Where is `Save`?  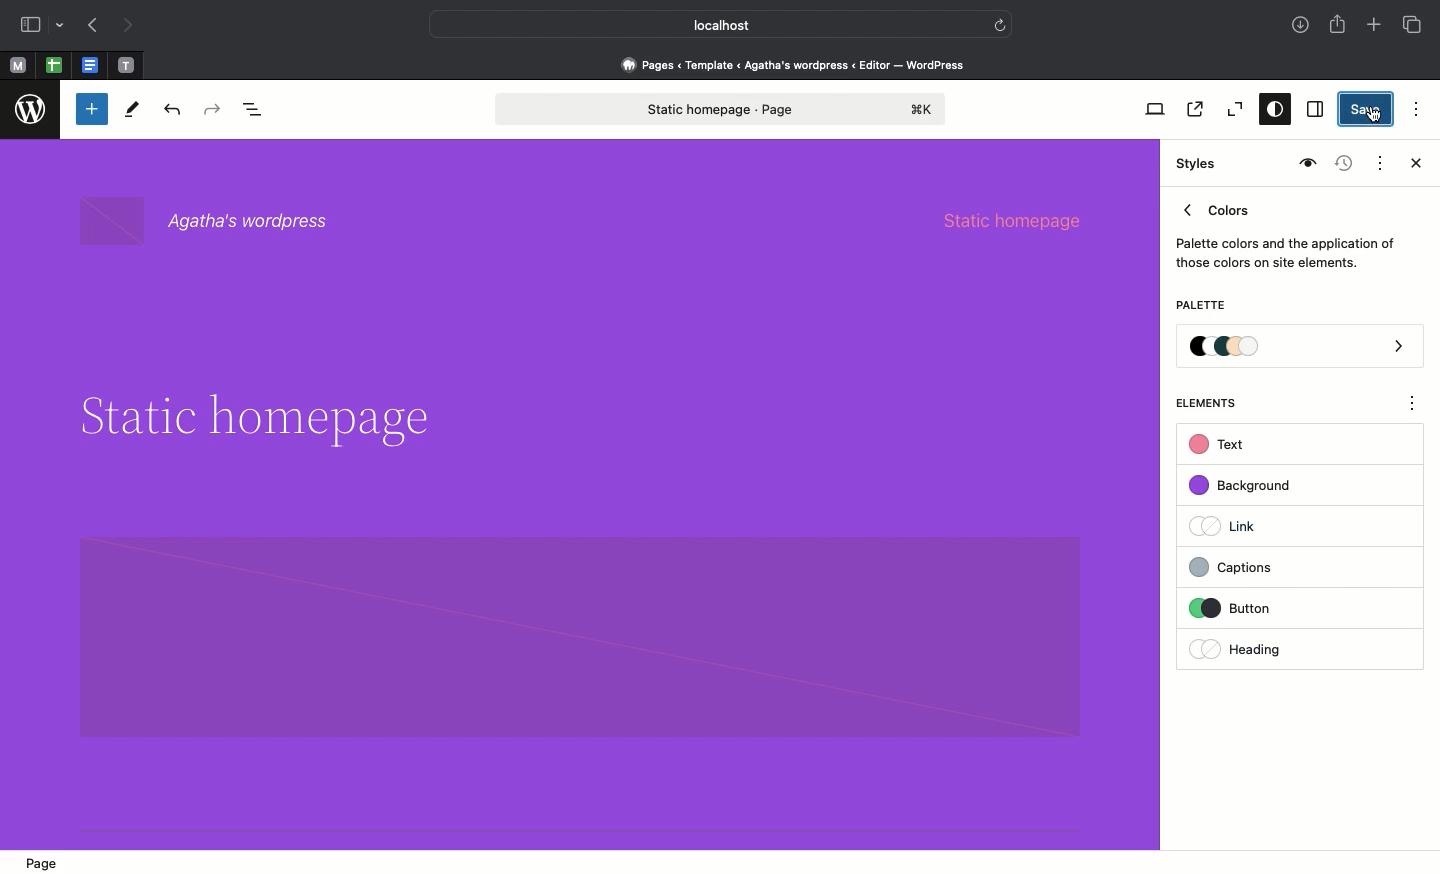
Save is located at coordinates (1368, 110).